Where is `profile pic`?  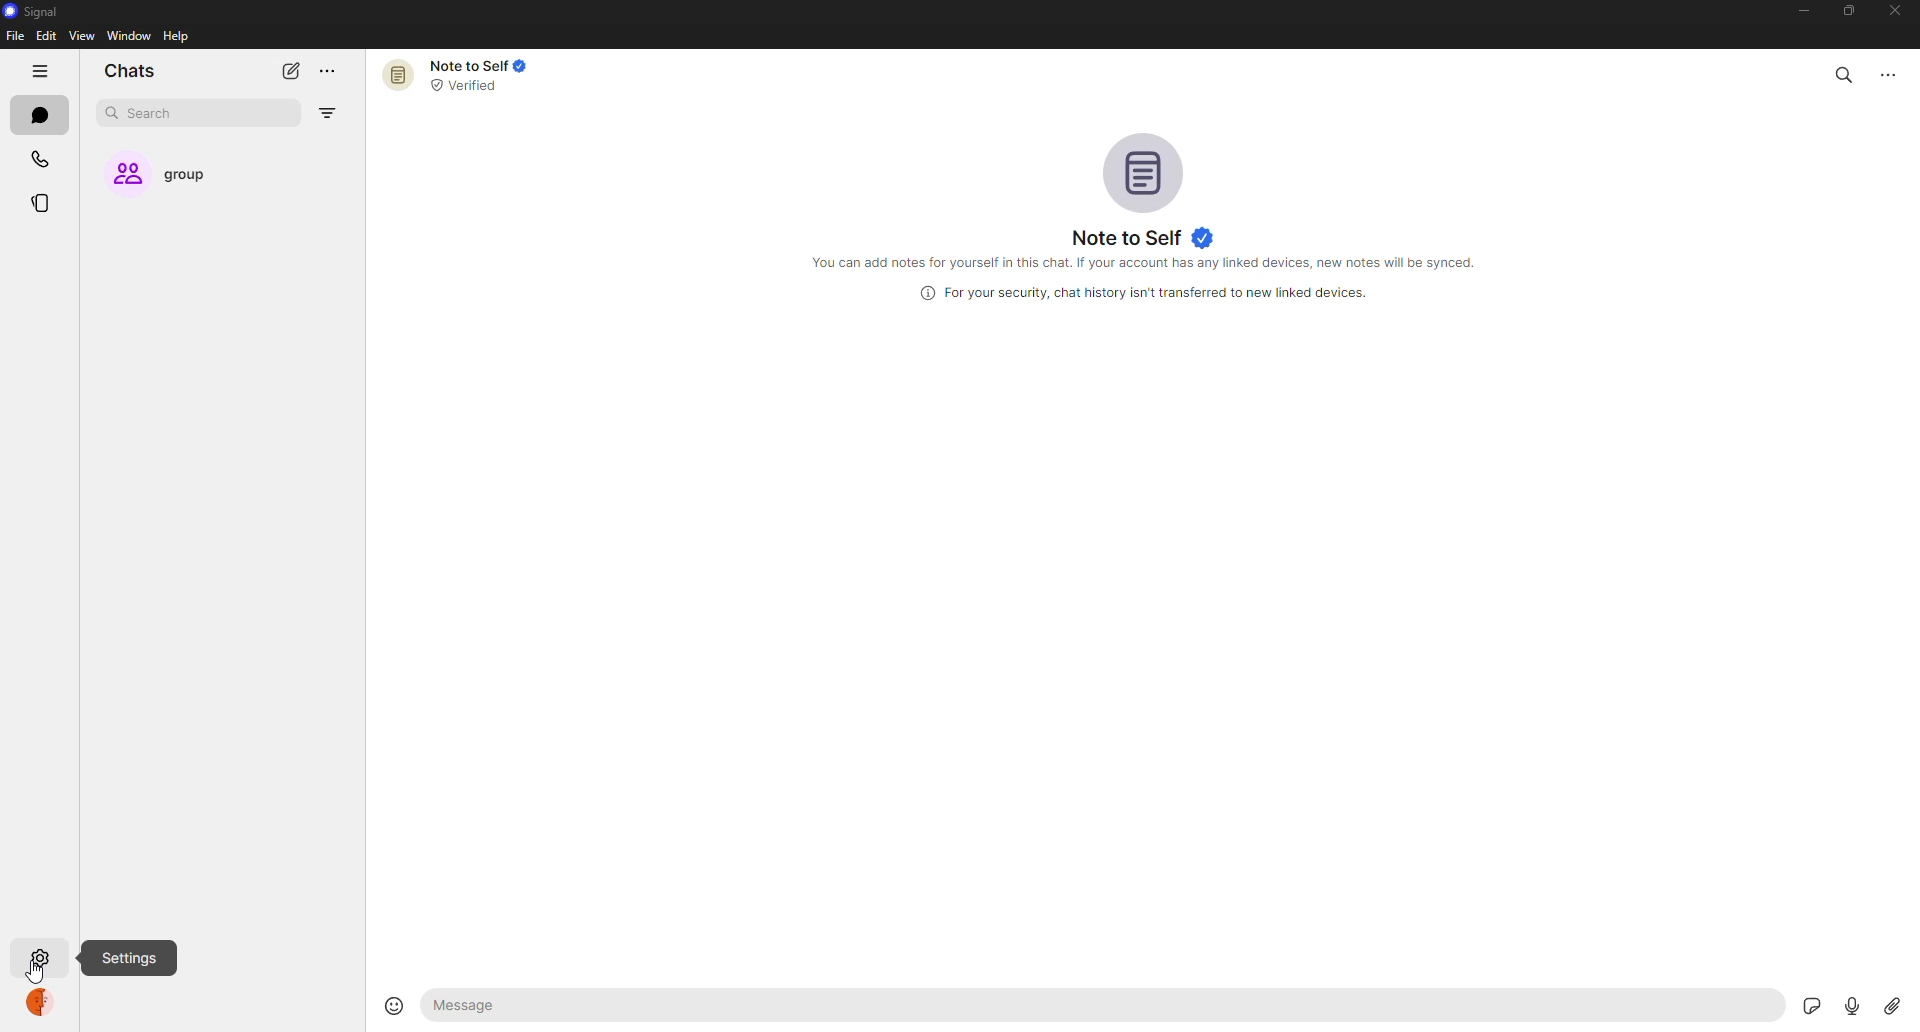
profile pic is located at coordinates (1146, 170).